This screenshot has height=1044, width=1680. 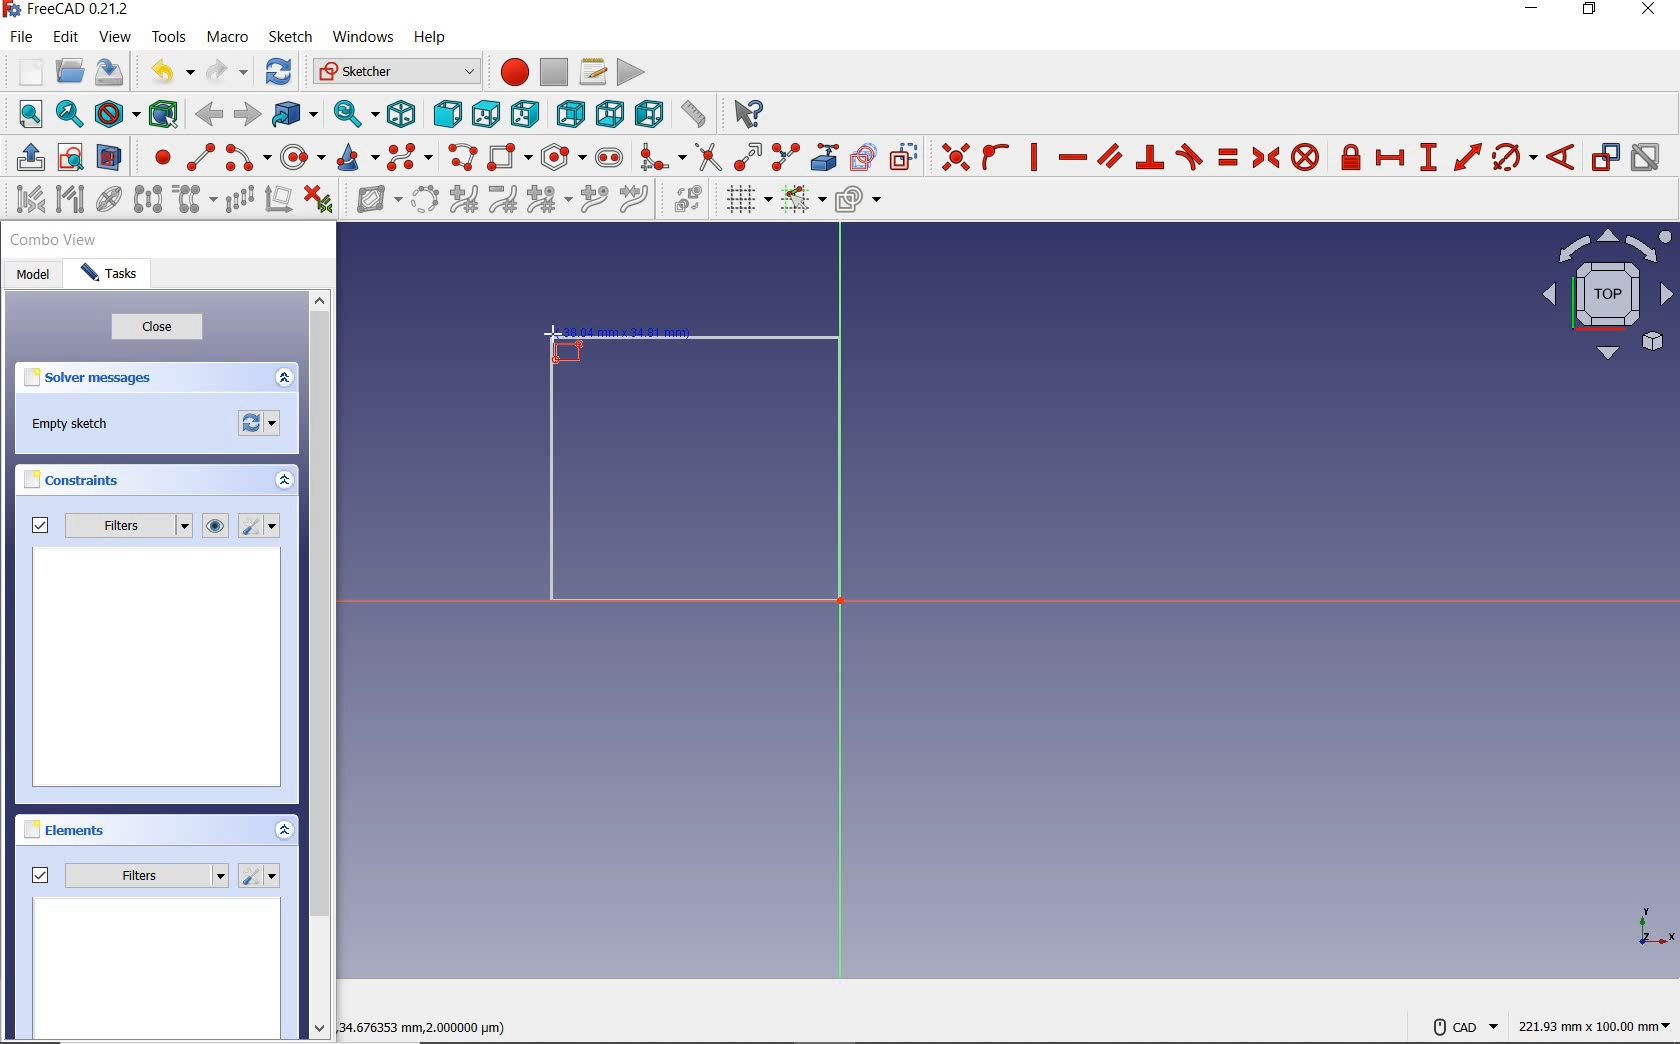 I want to click on create circle, so click(x=303, y=157).